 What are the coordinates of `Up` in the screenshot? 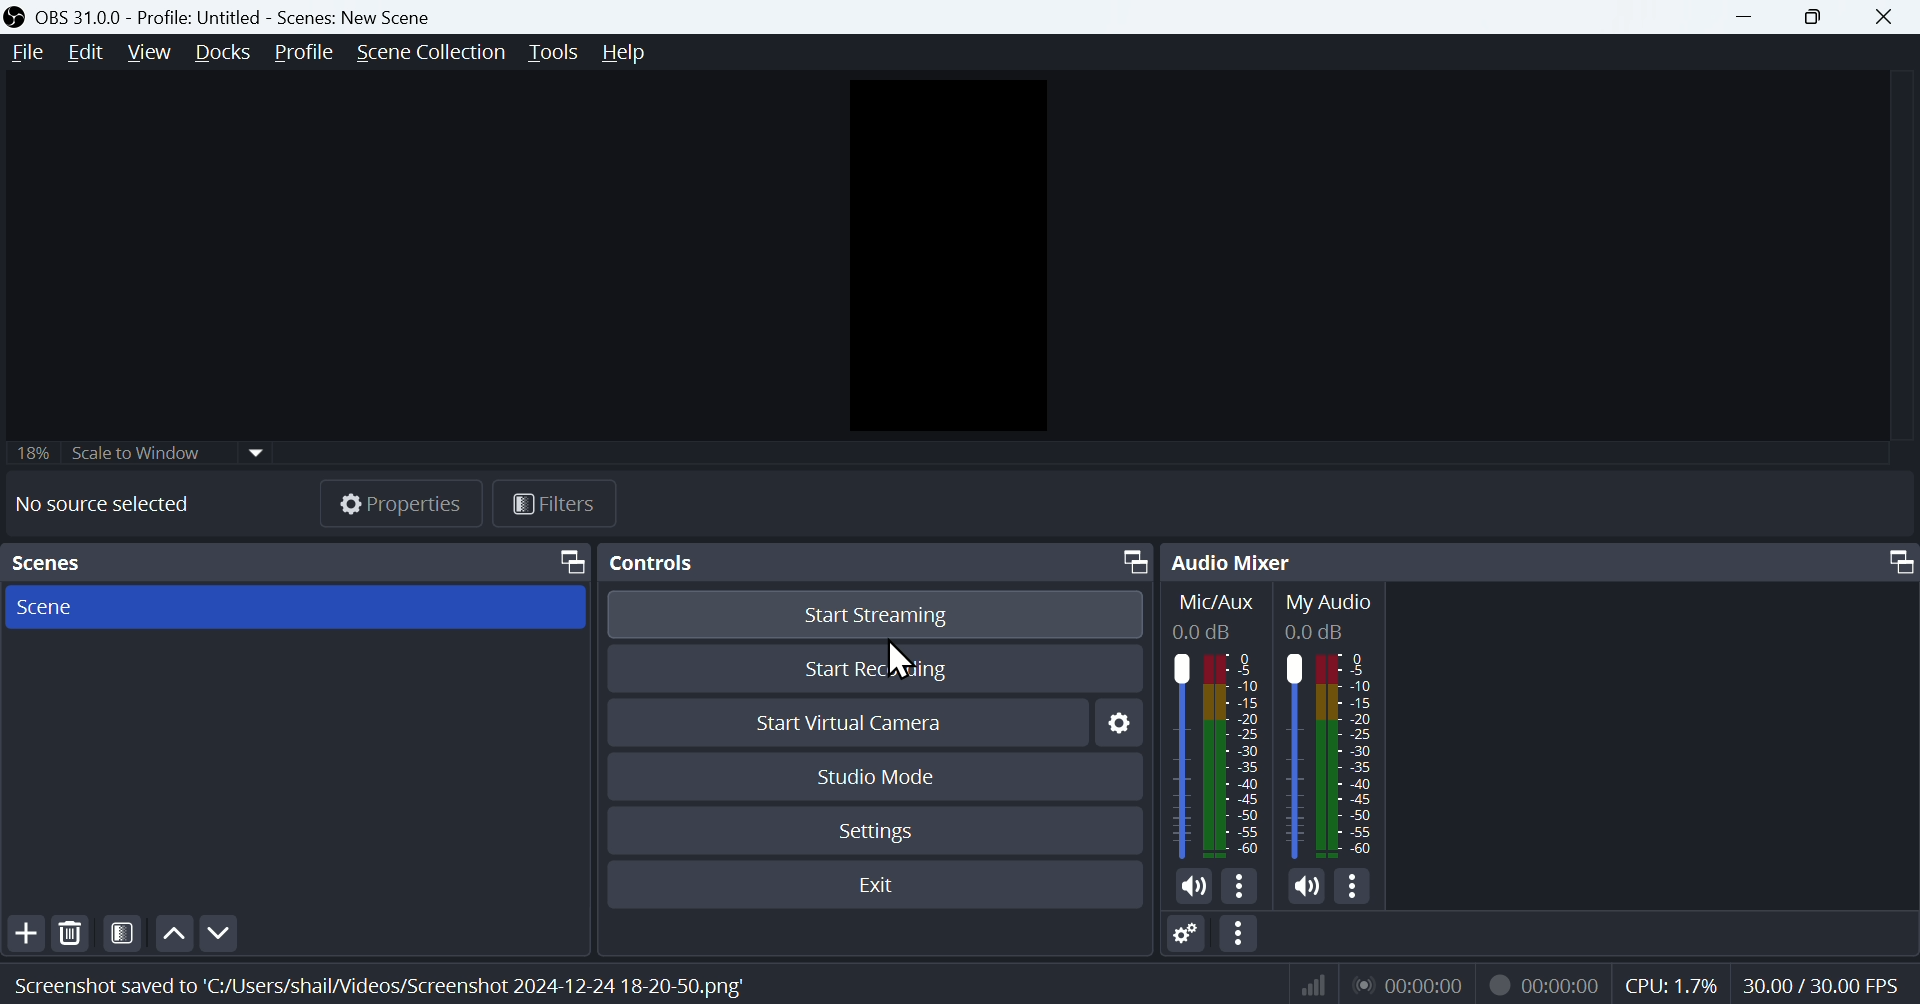 It's located at (171, 930).